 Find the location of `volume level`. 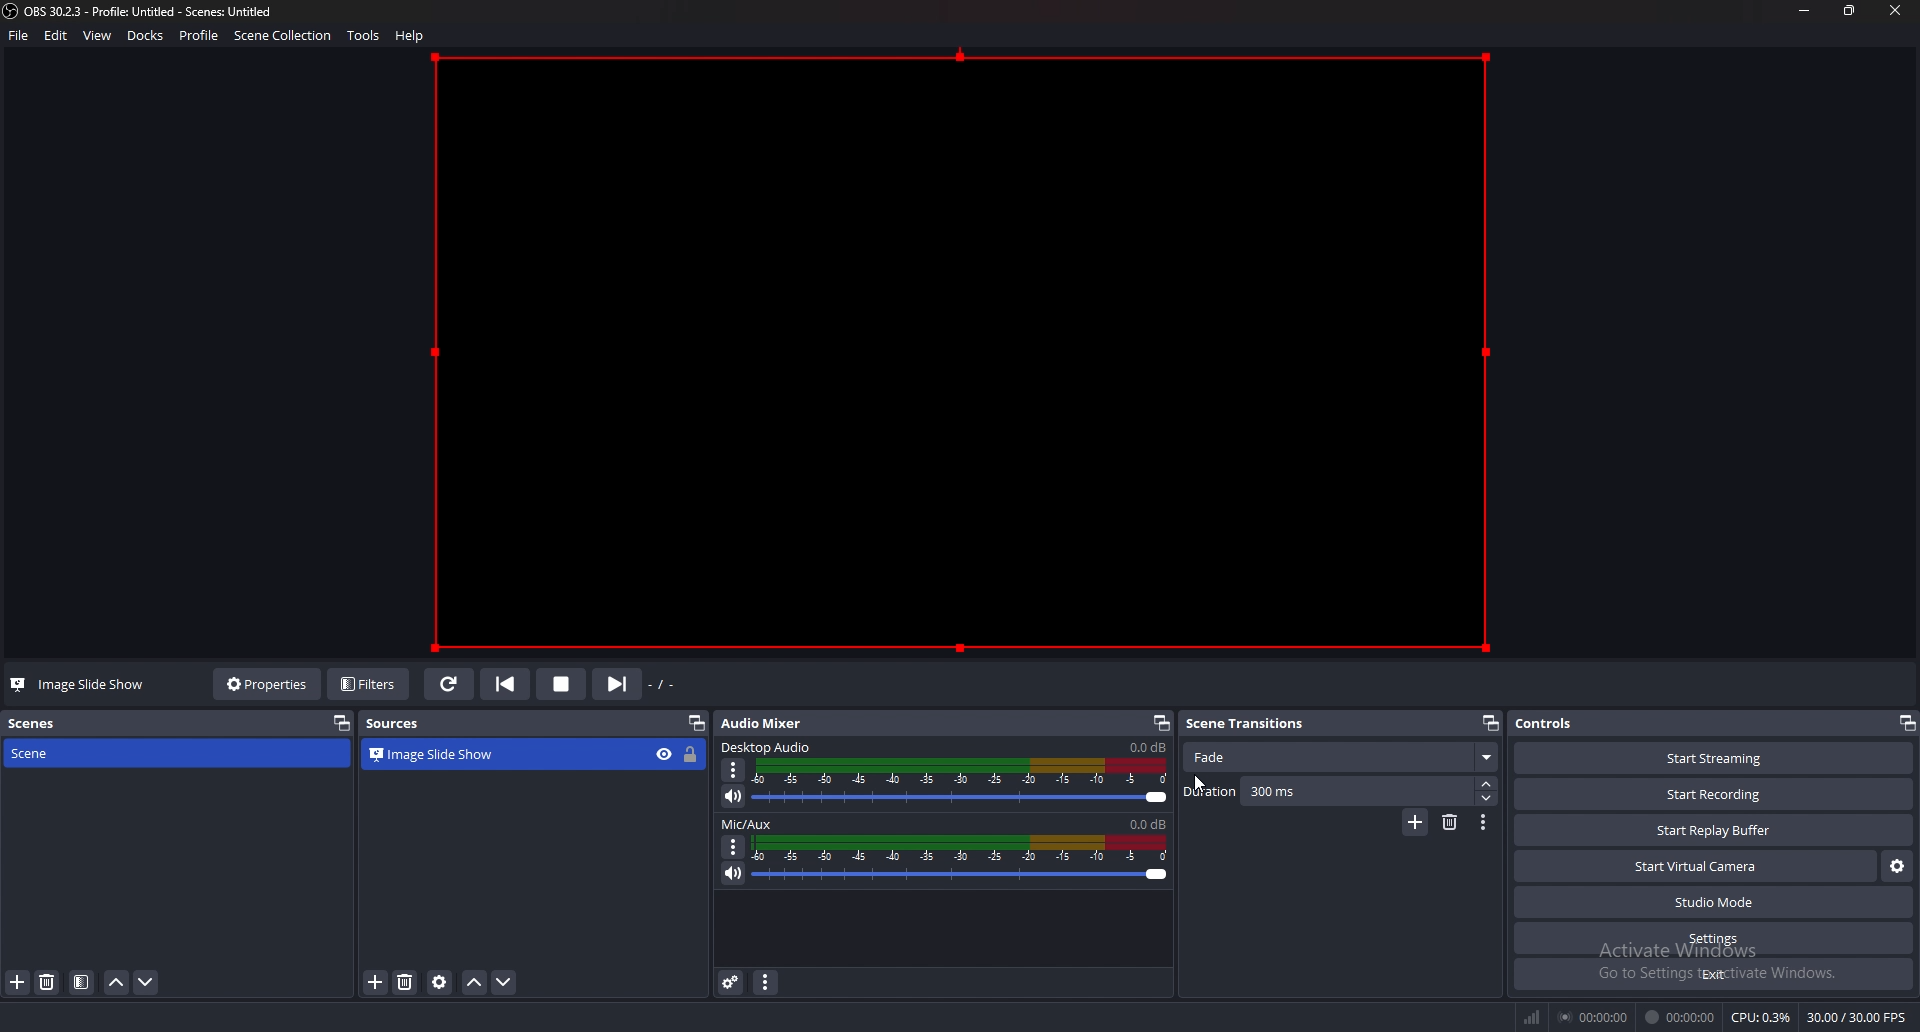

volume level is located at coordinates (1148, 824).